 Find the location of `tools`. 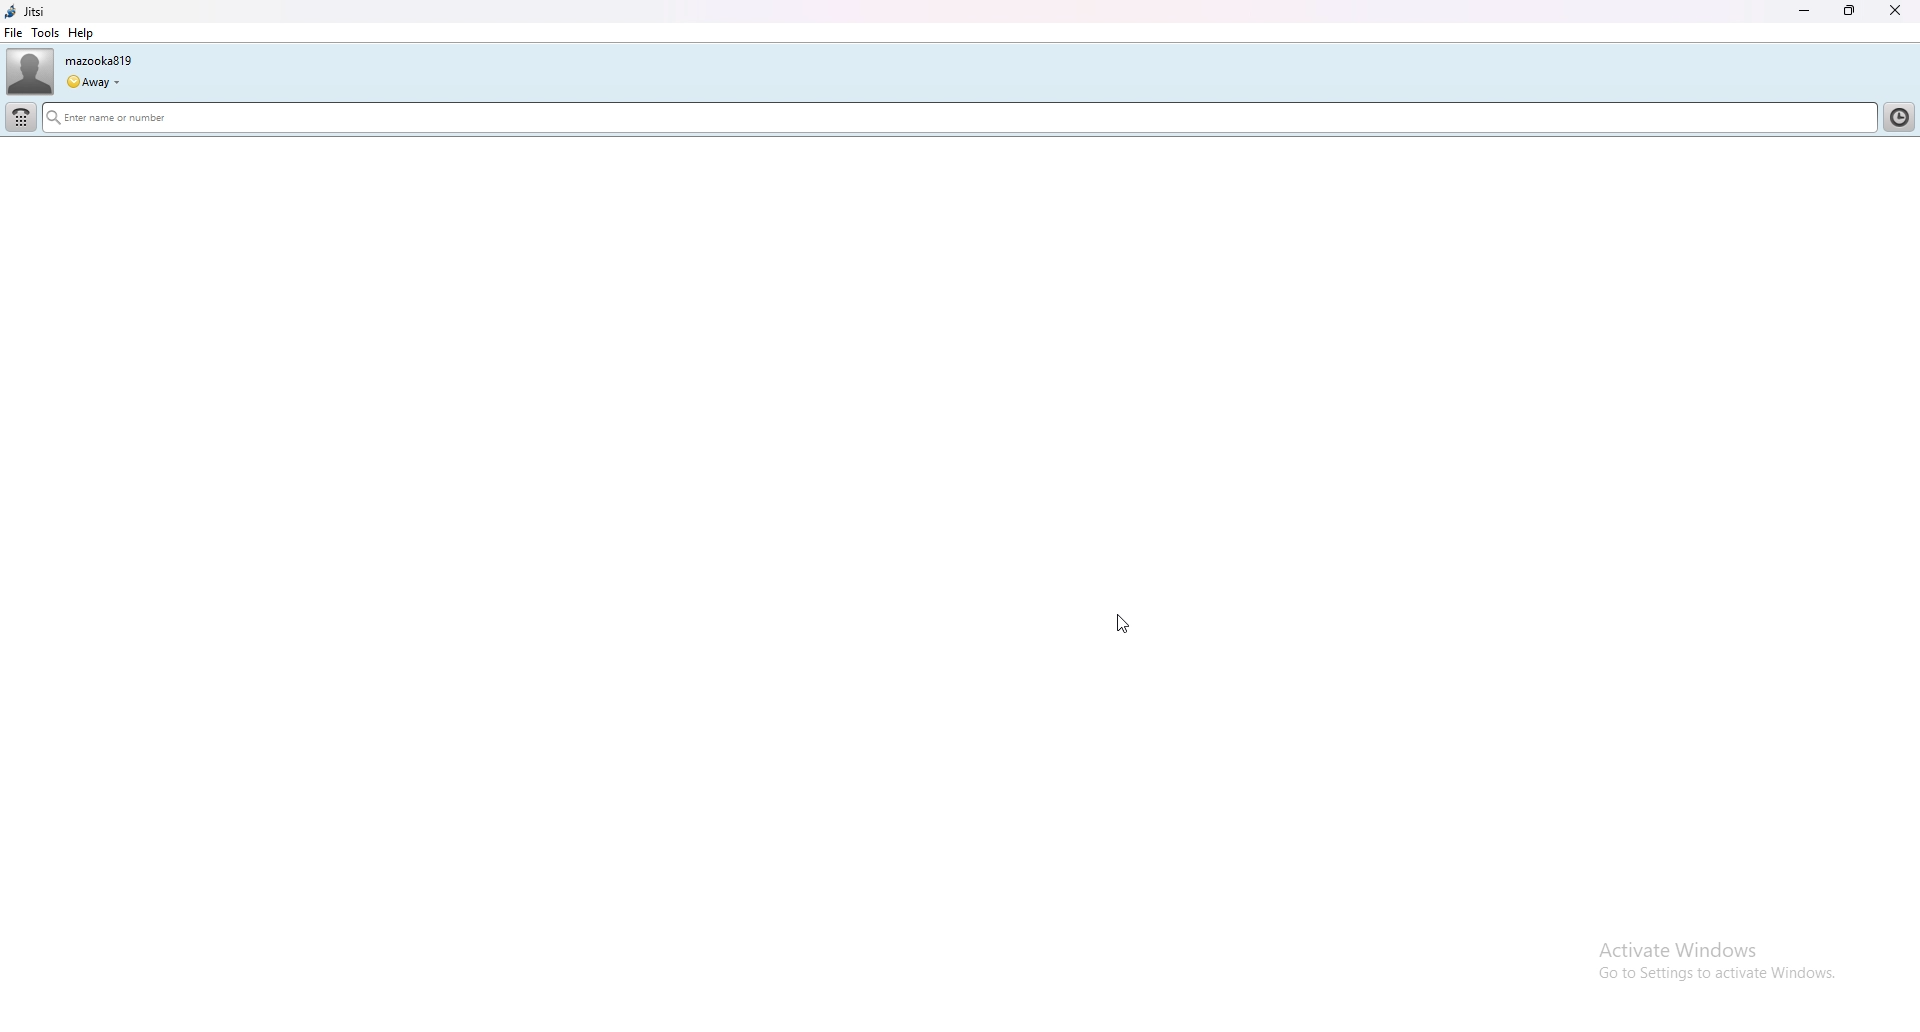

tools is located at coordinates (46, 32).